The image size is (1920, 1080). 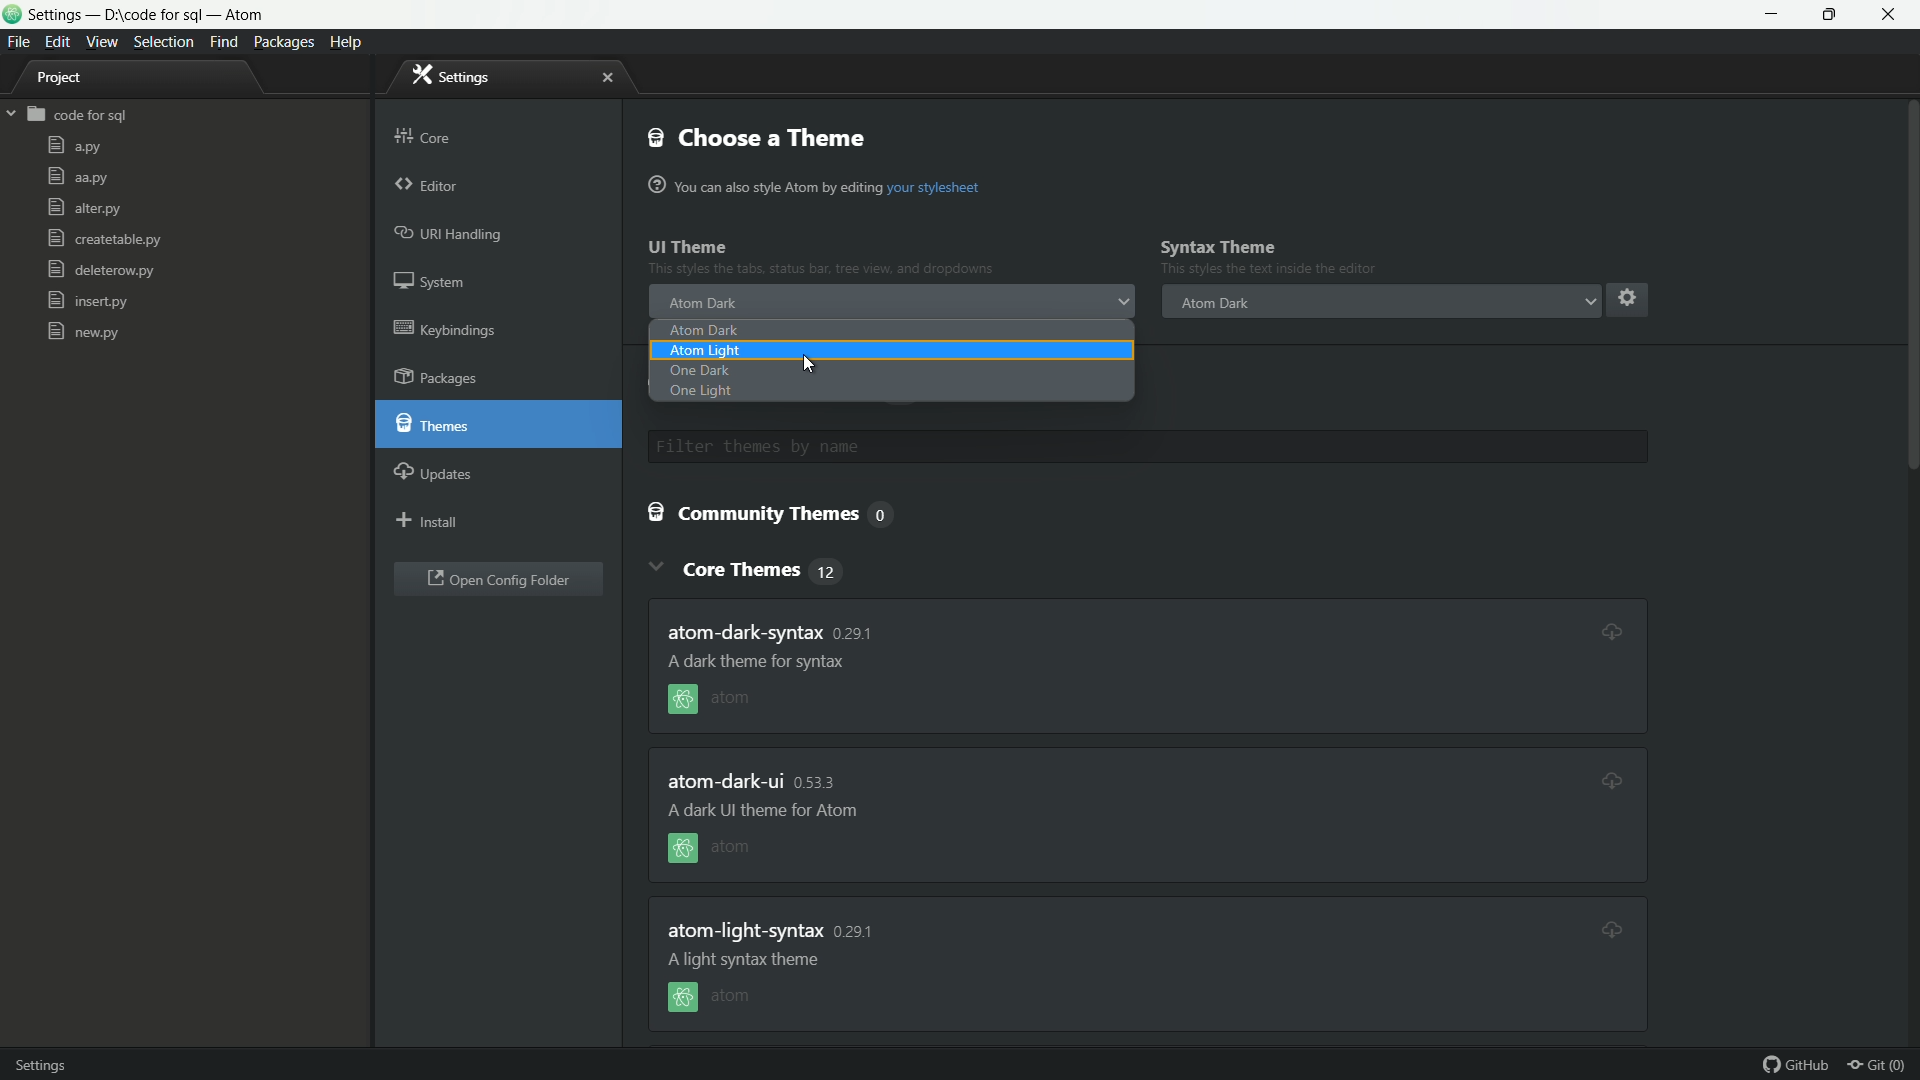 I want to click on packages menu, so click(x=286, y=42).